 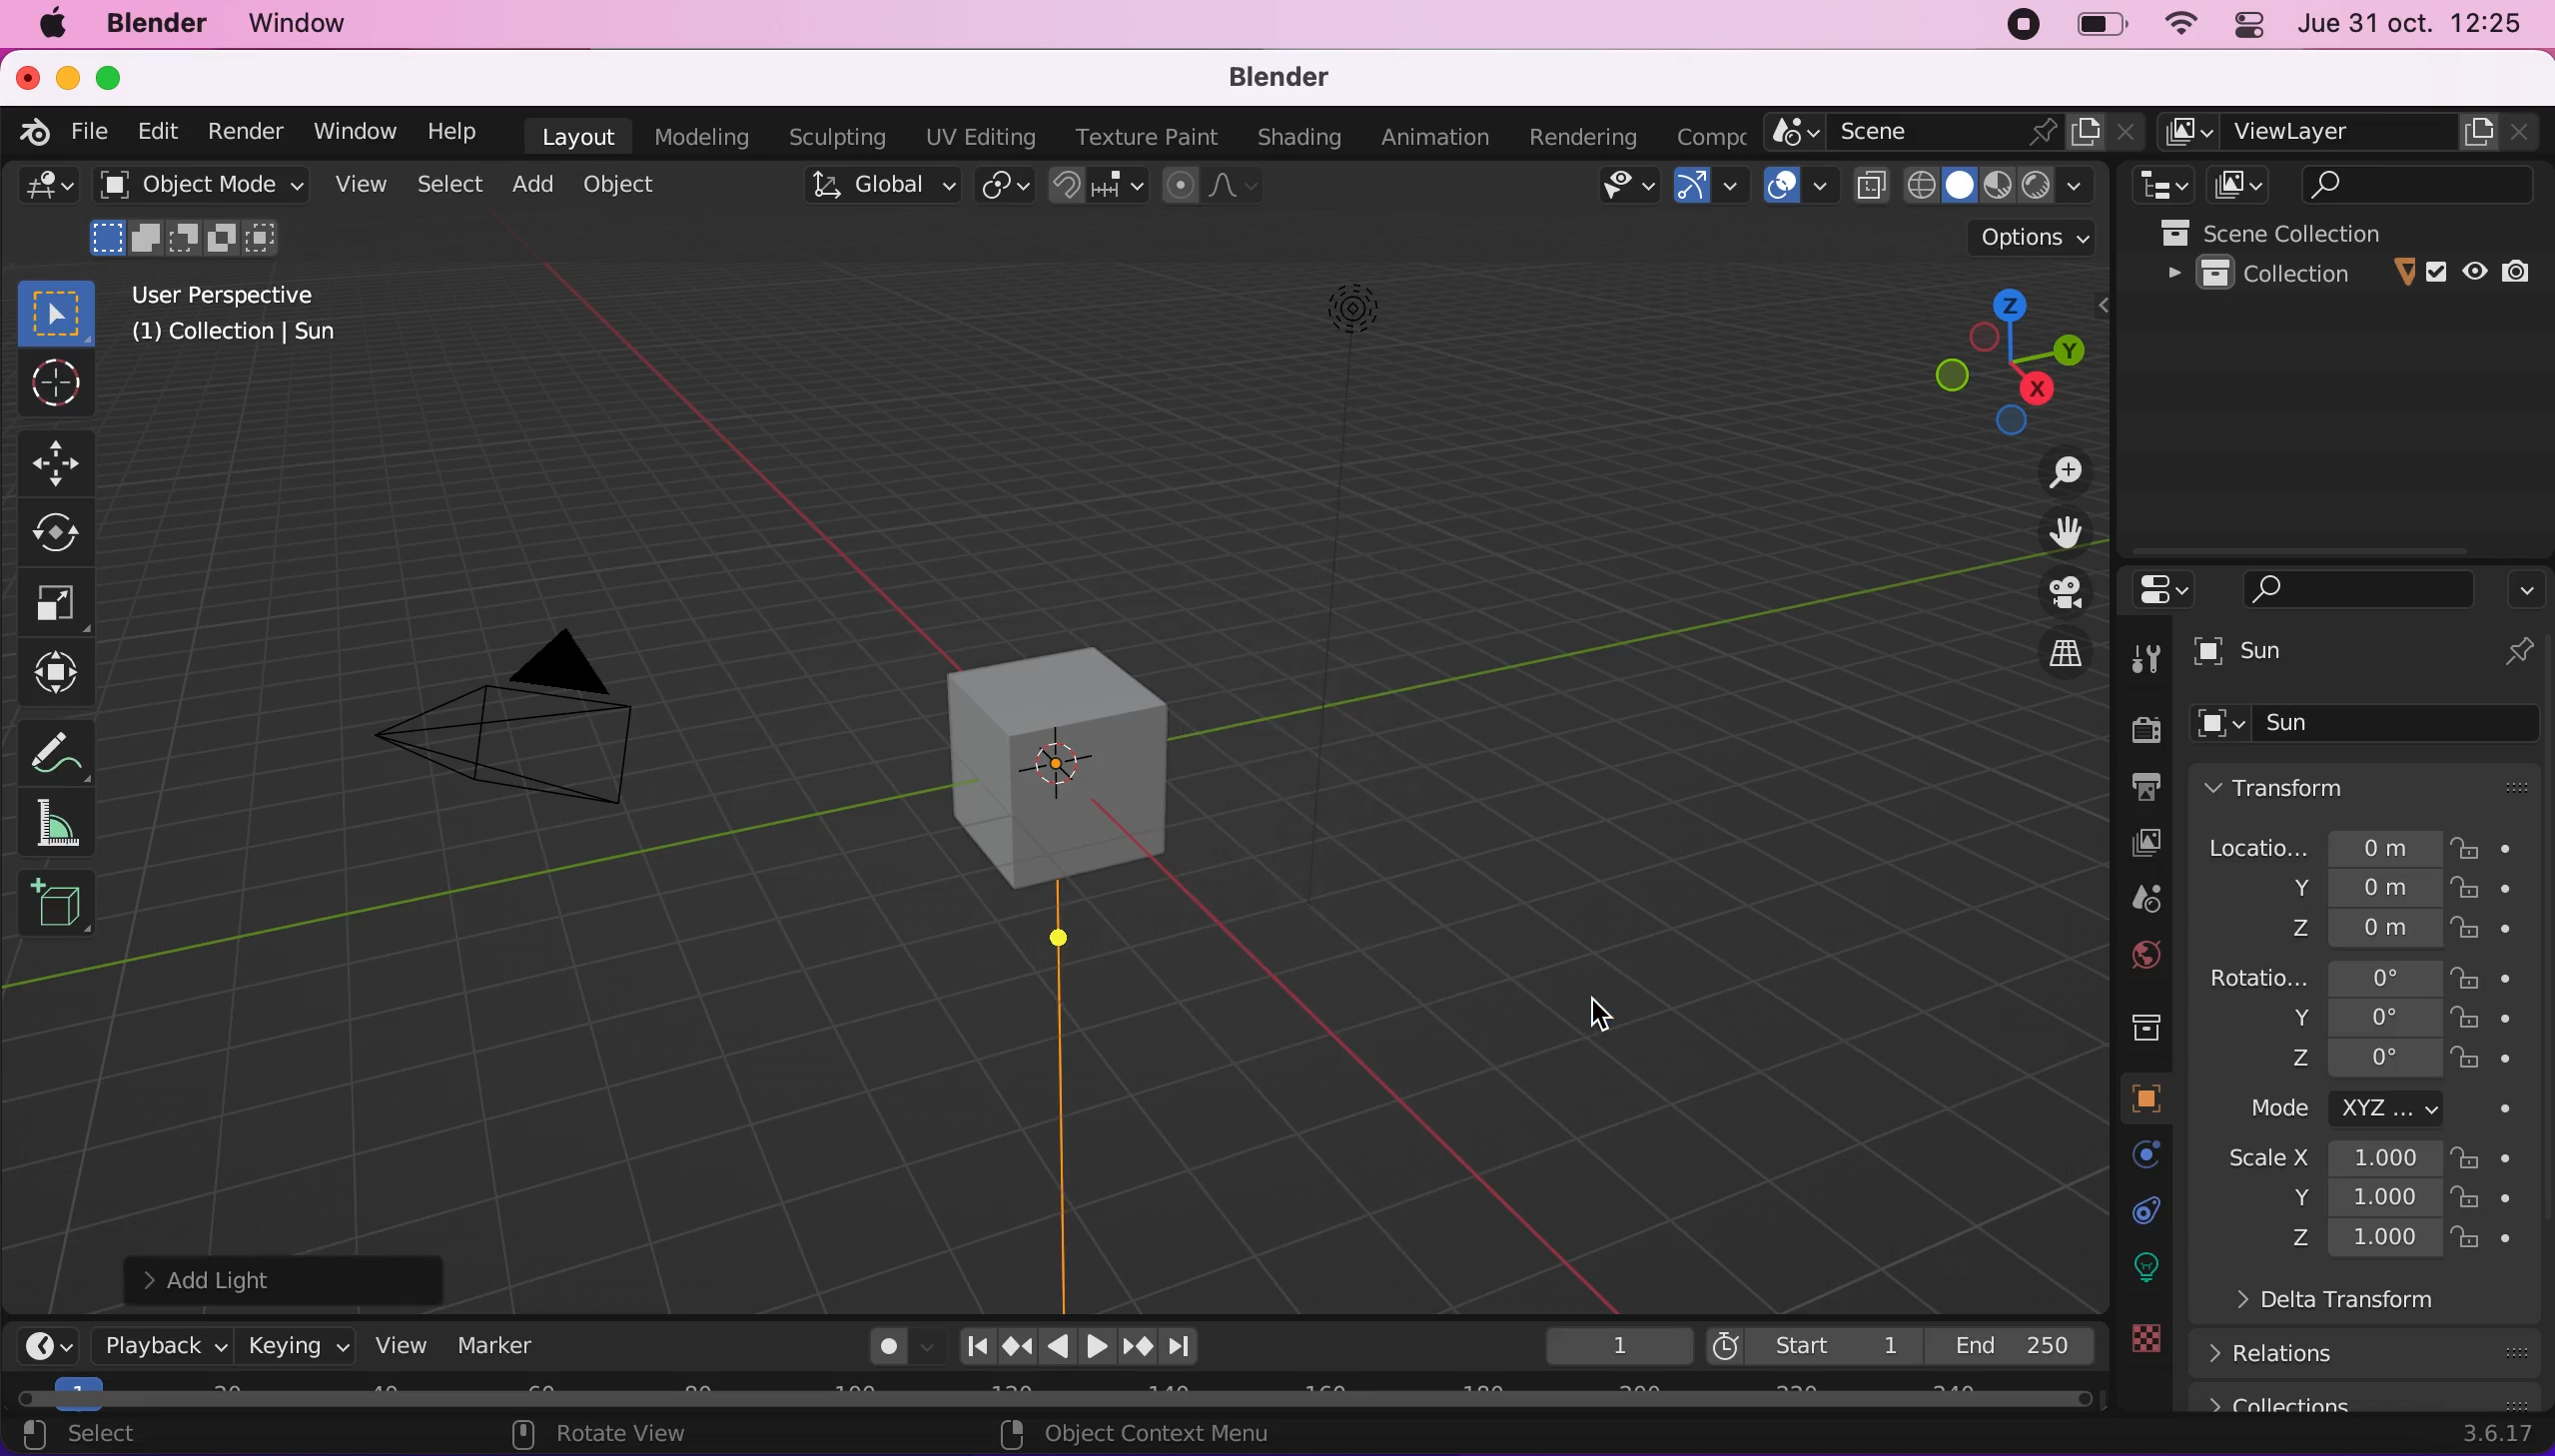 I want to click on window, so click(x=311, y=25).